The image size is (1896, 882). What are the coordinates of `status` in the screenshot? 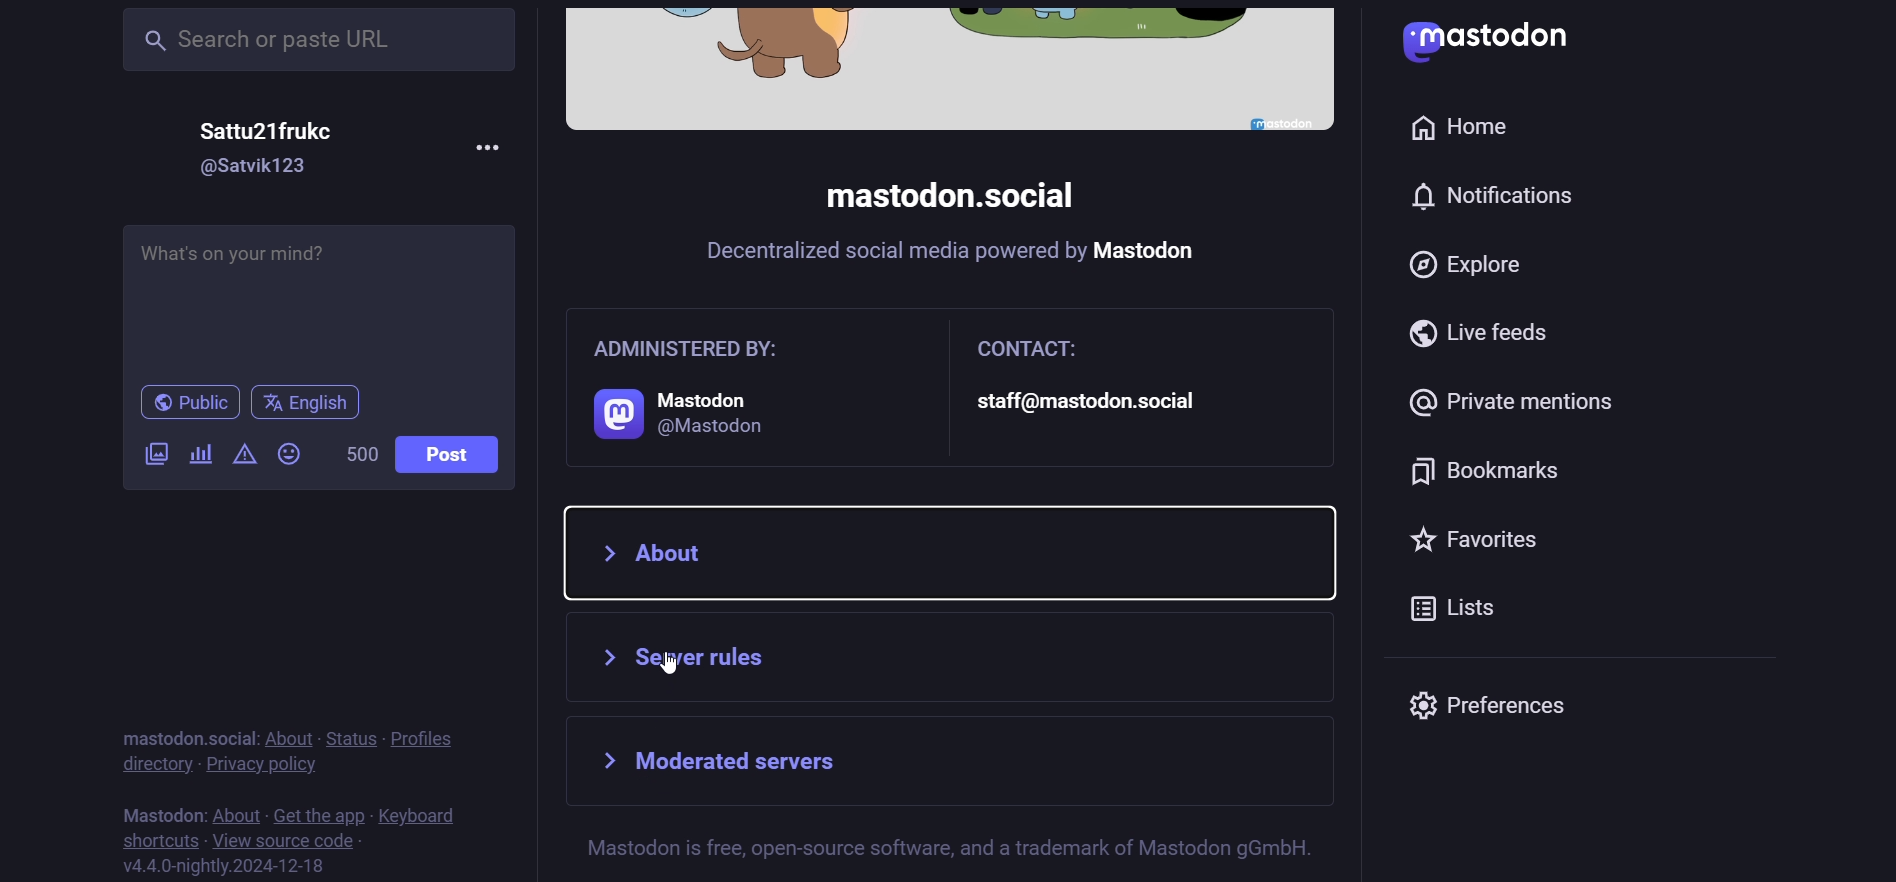 It's located at (347, 736).